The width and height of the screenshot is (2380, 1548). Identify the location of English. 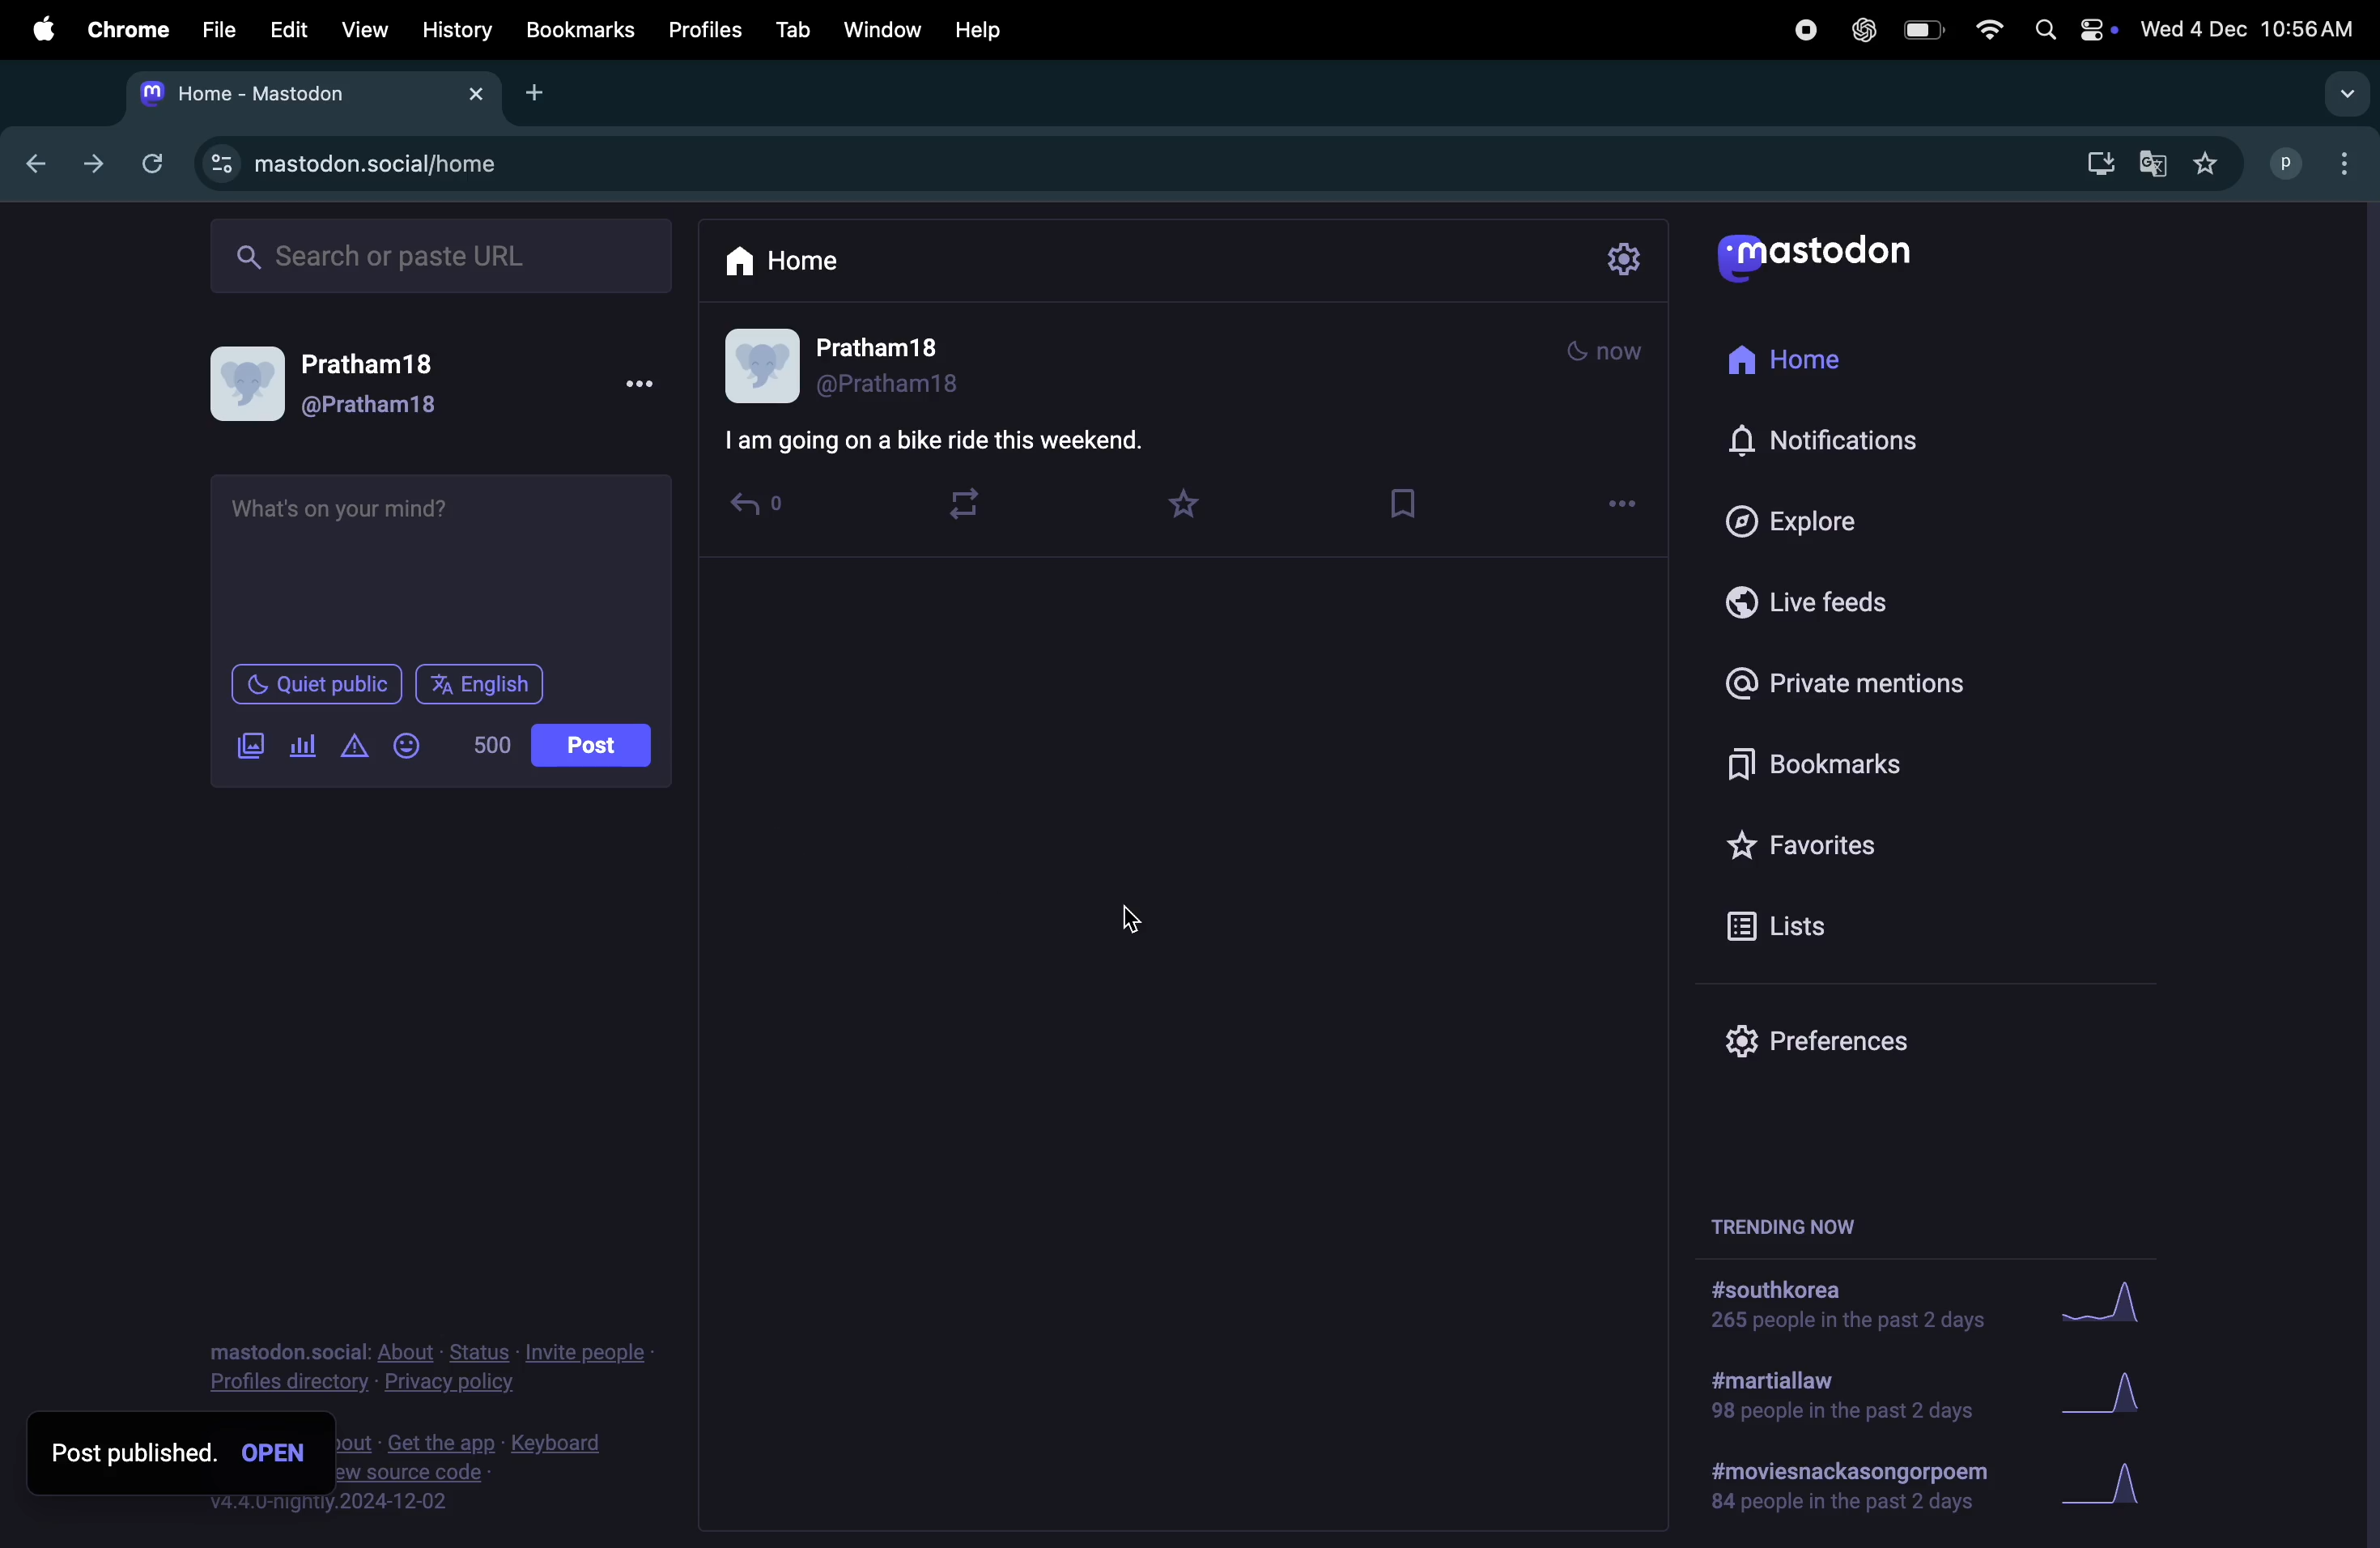
(482, 686).